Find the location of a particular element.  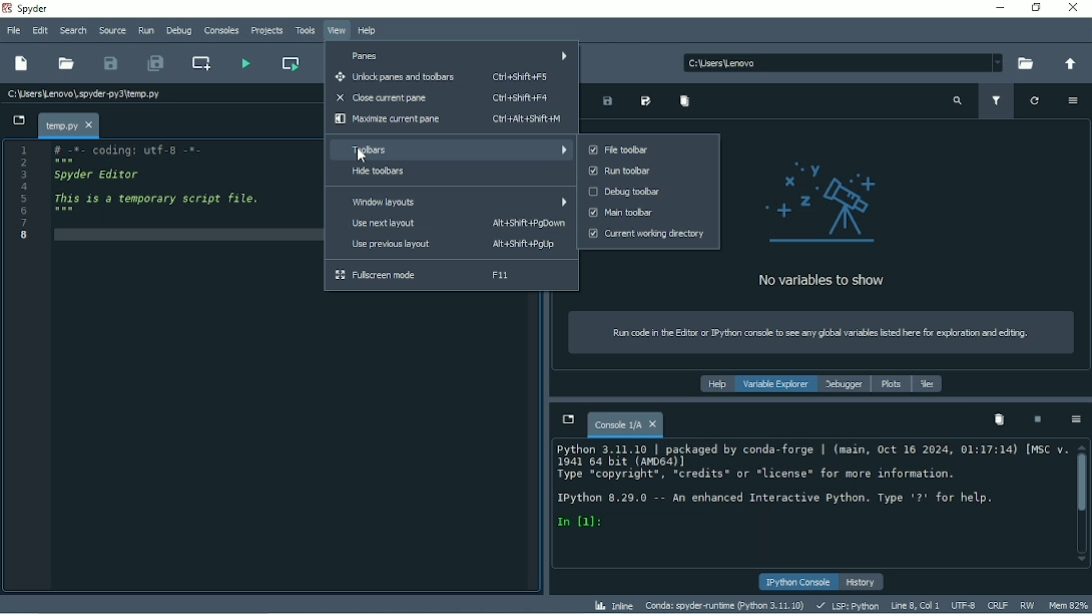

Run is located at coordinates (145, 31).